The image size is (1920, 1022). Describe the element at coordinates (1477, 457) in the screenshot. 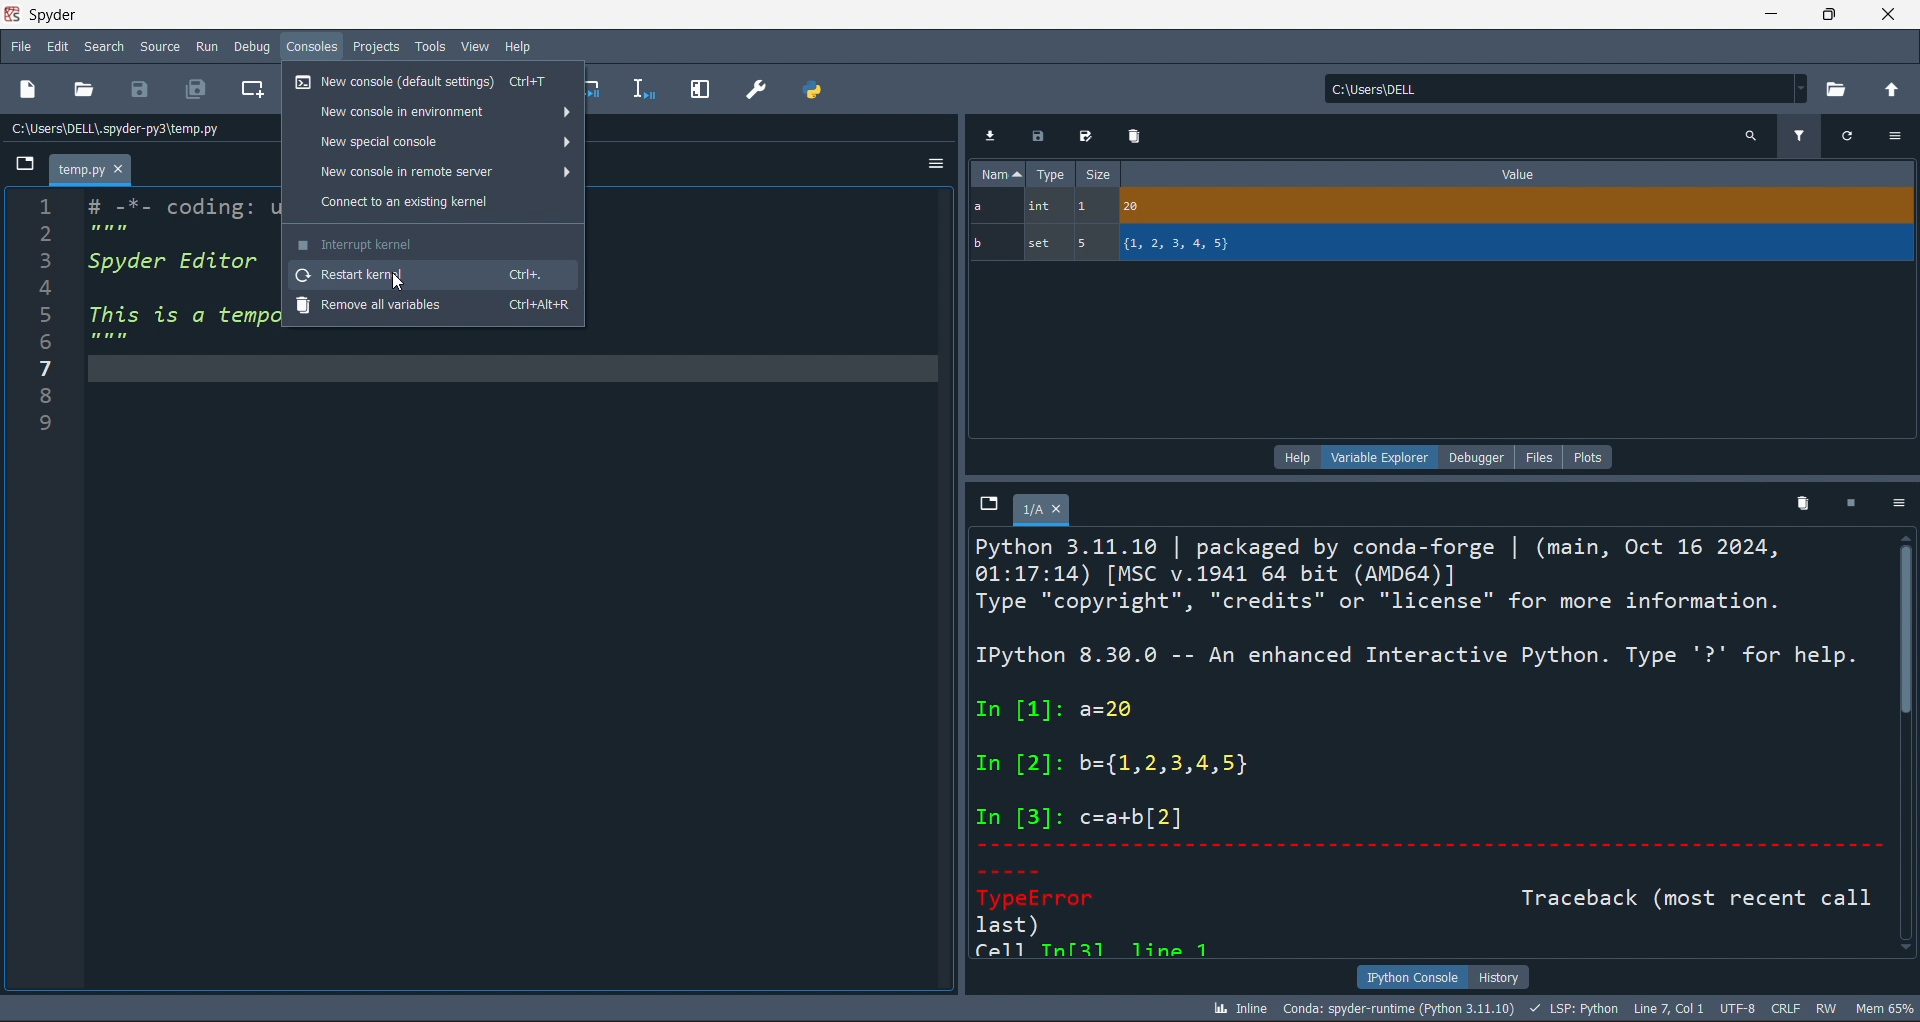

I see `debugger` at that location.